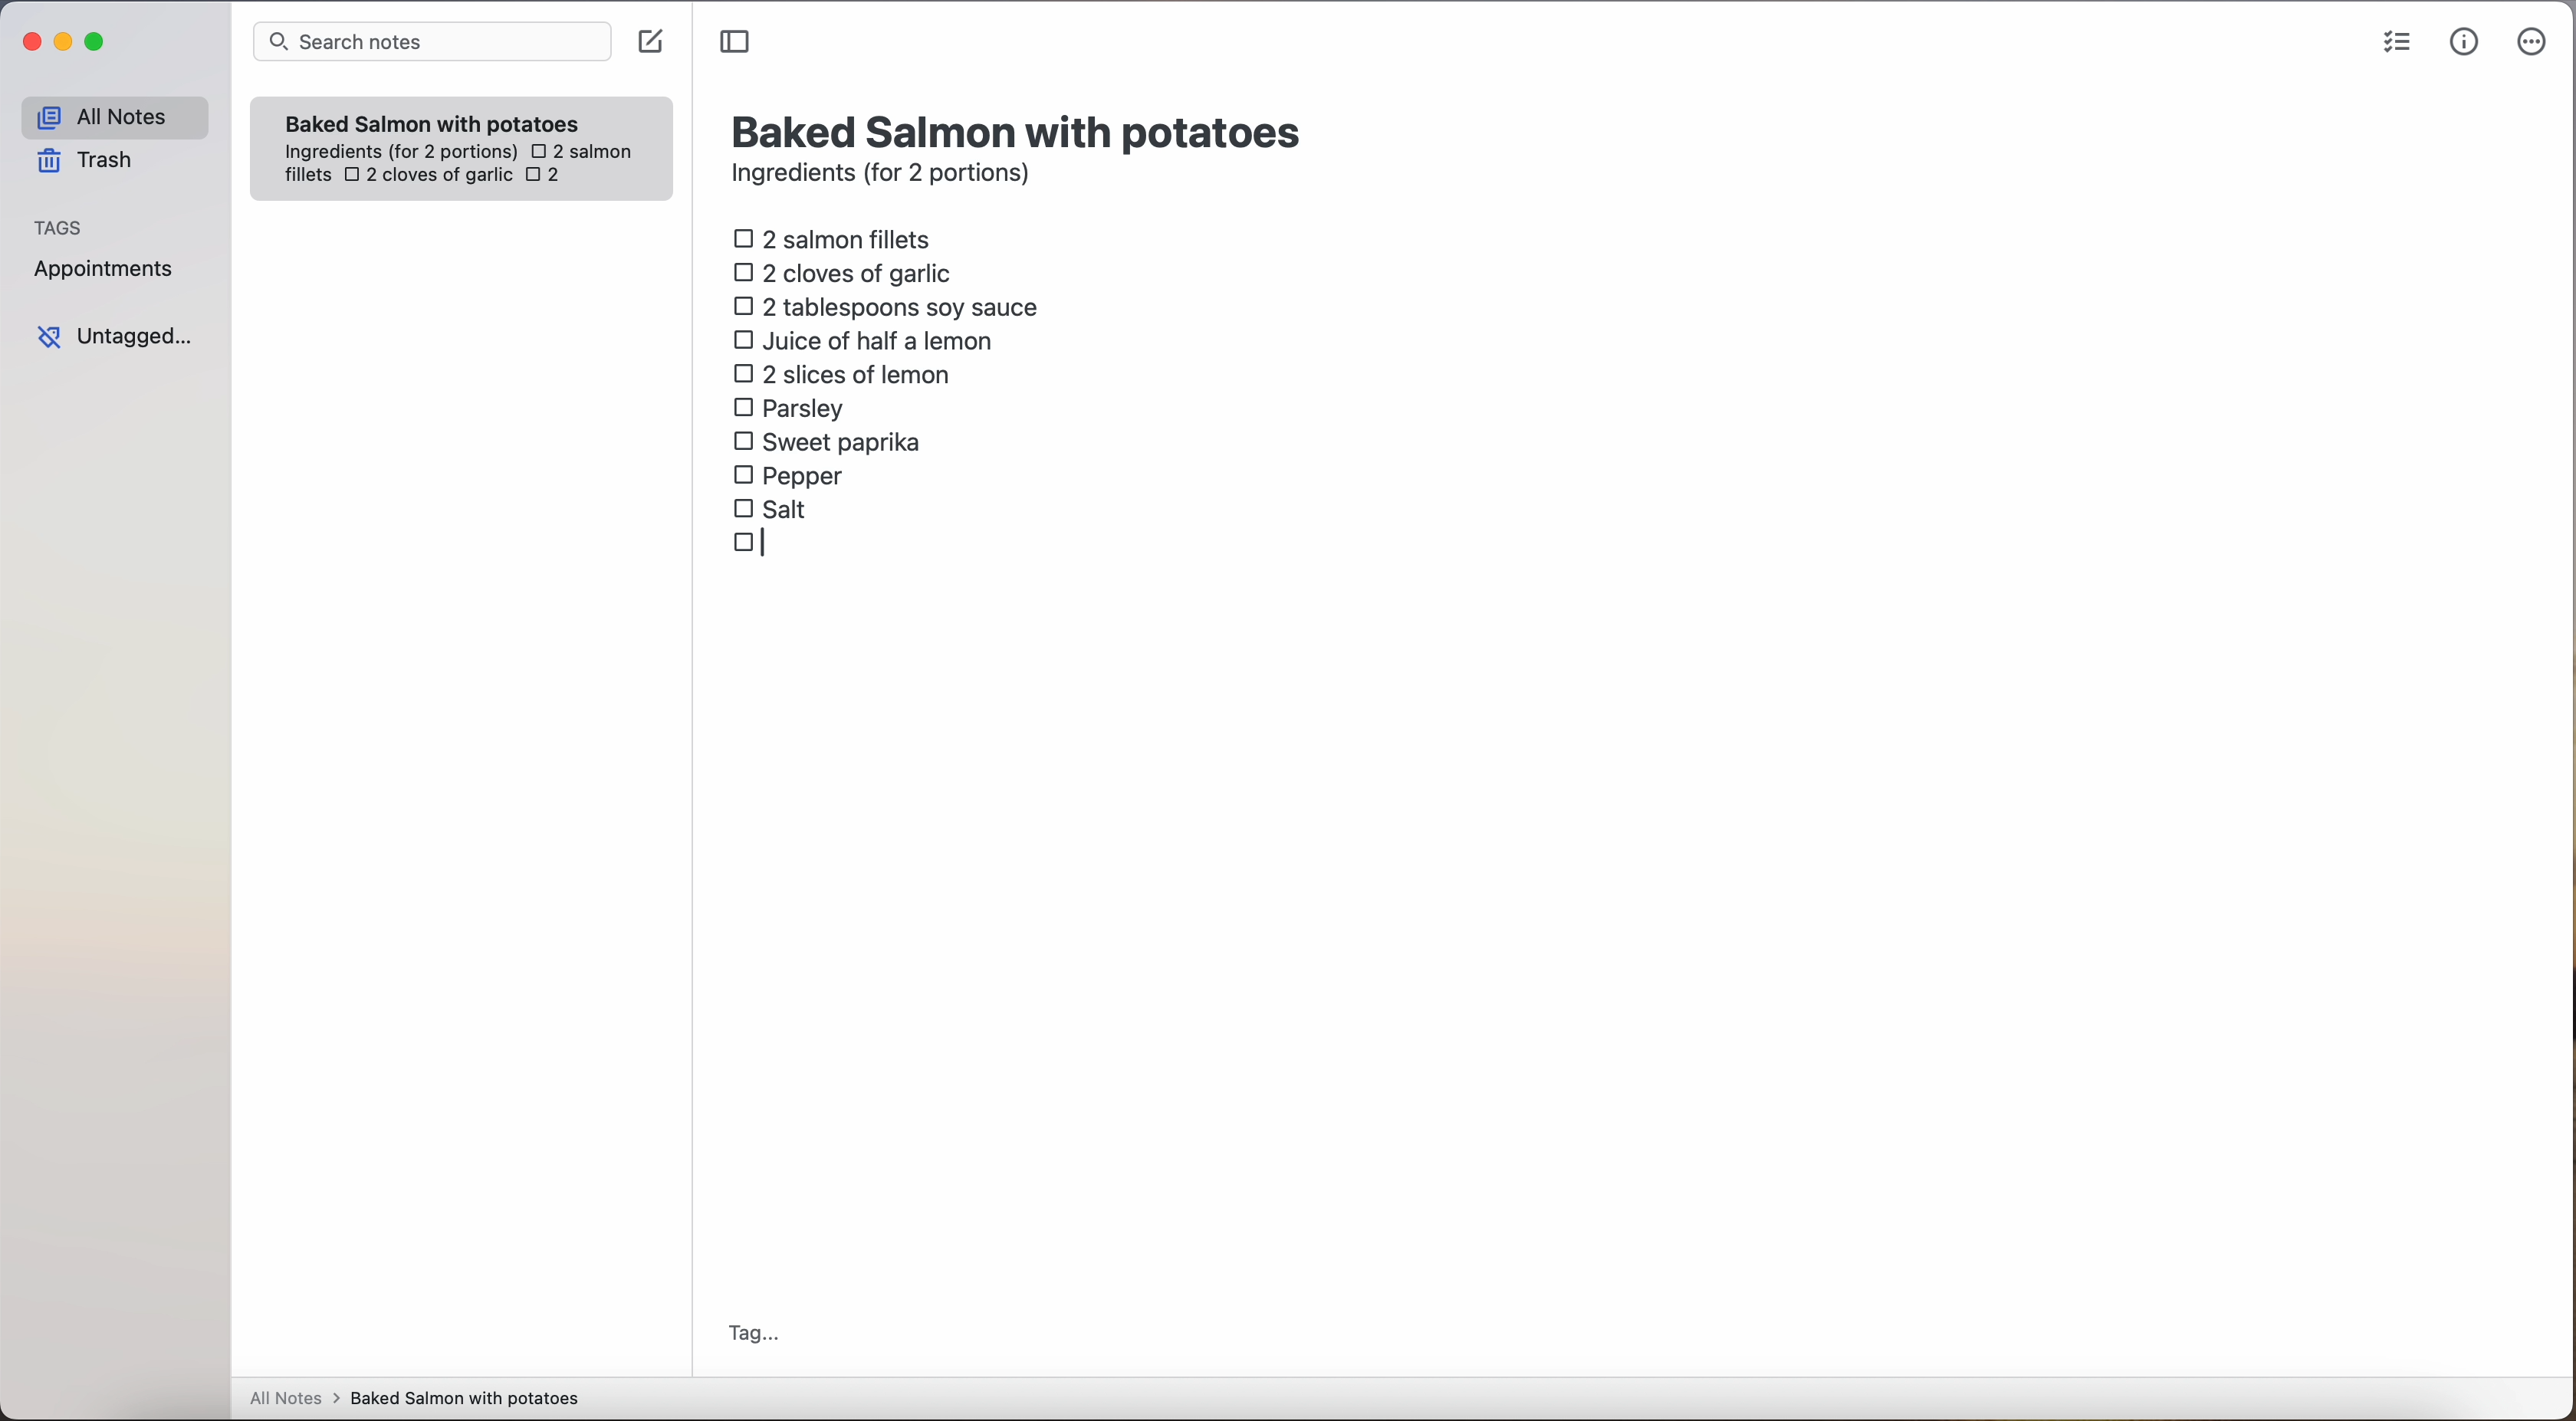  What do you see at coordinates (63, 44) in the screenshot?
I see `minimize Simplenote` at bounding box center [63, 44].